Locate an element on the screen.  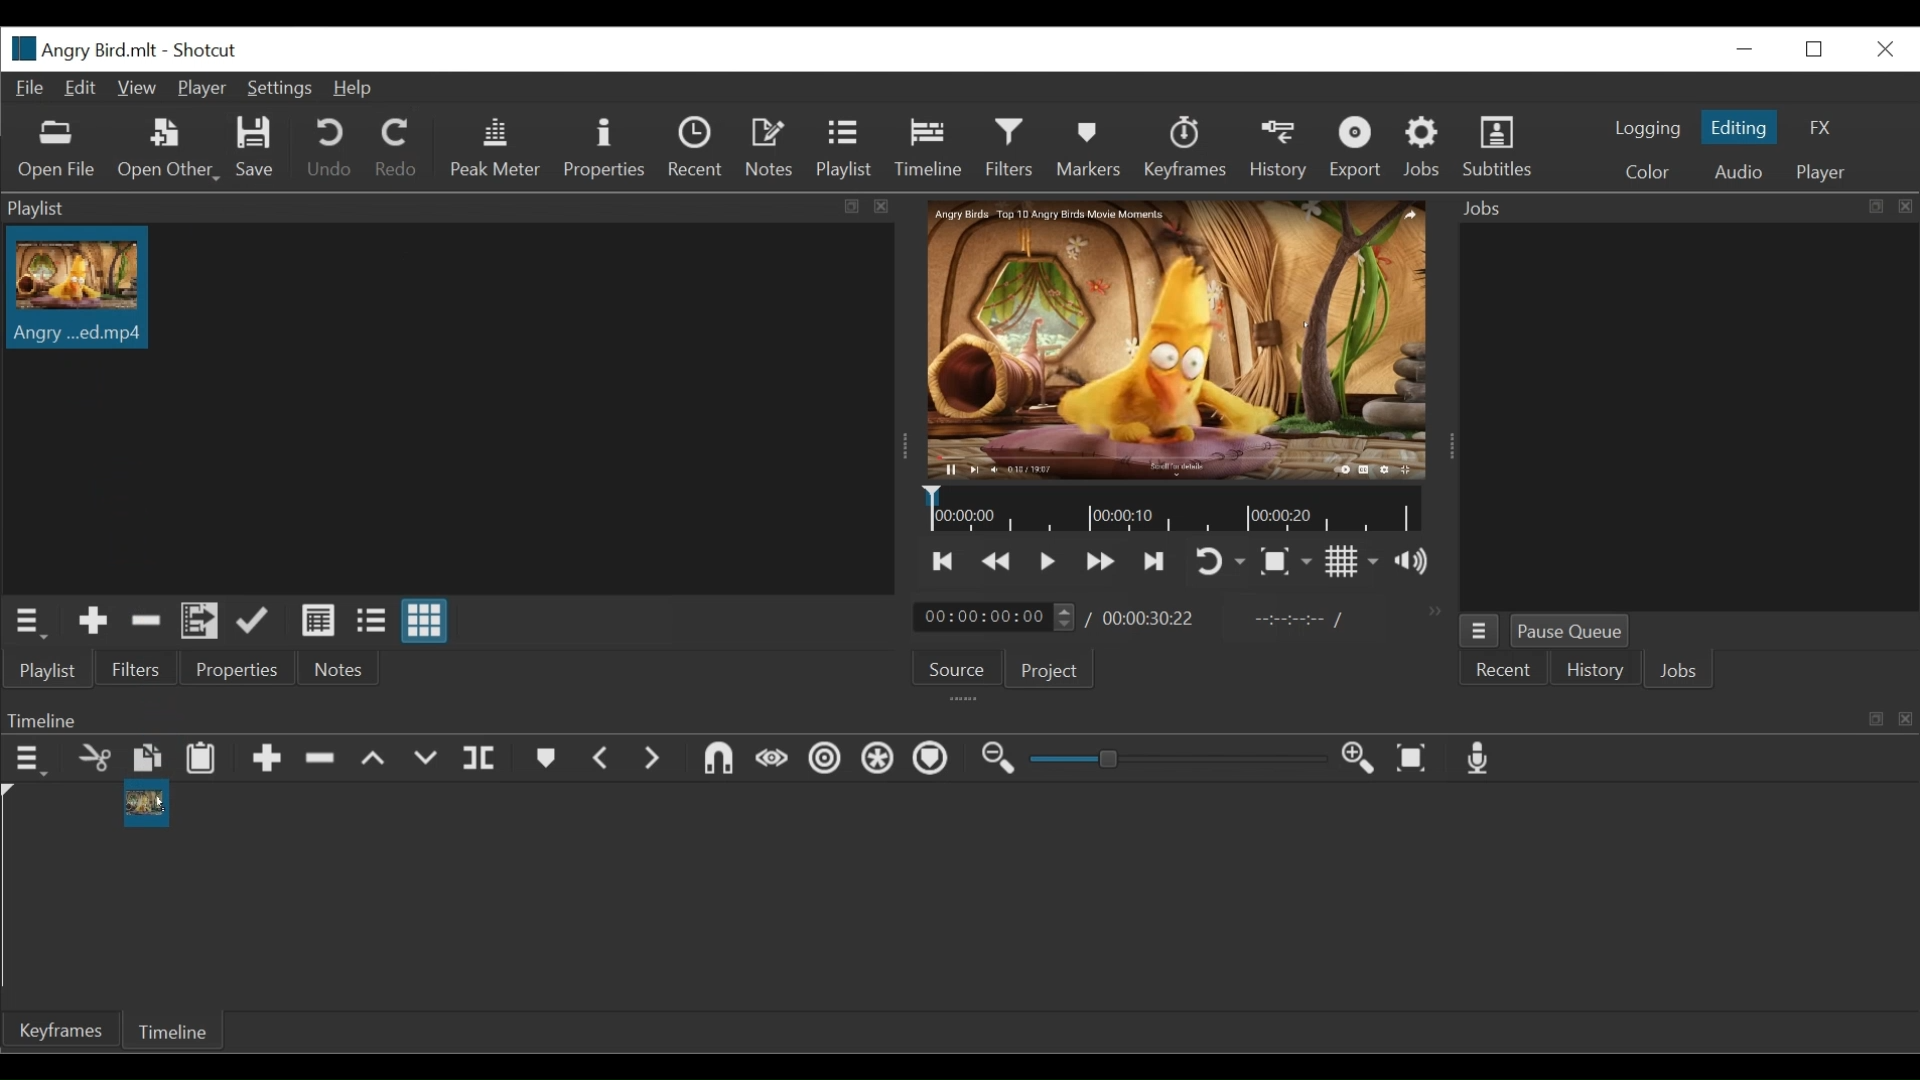
Export is located at coordinates (1358, 147).